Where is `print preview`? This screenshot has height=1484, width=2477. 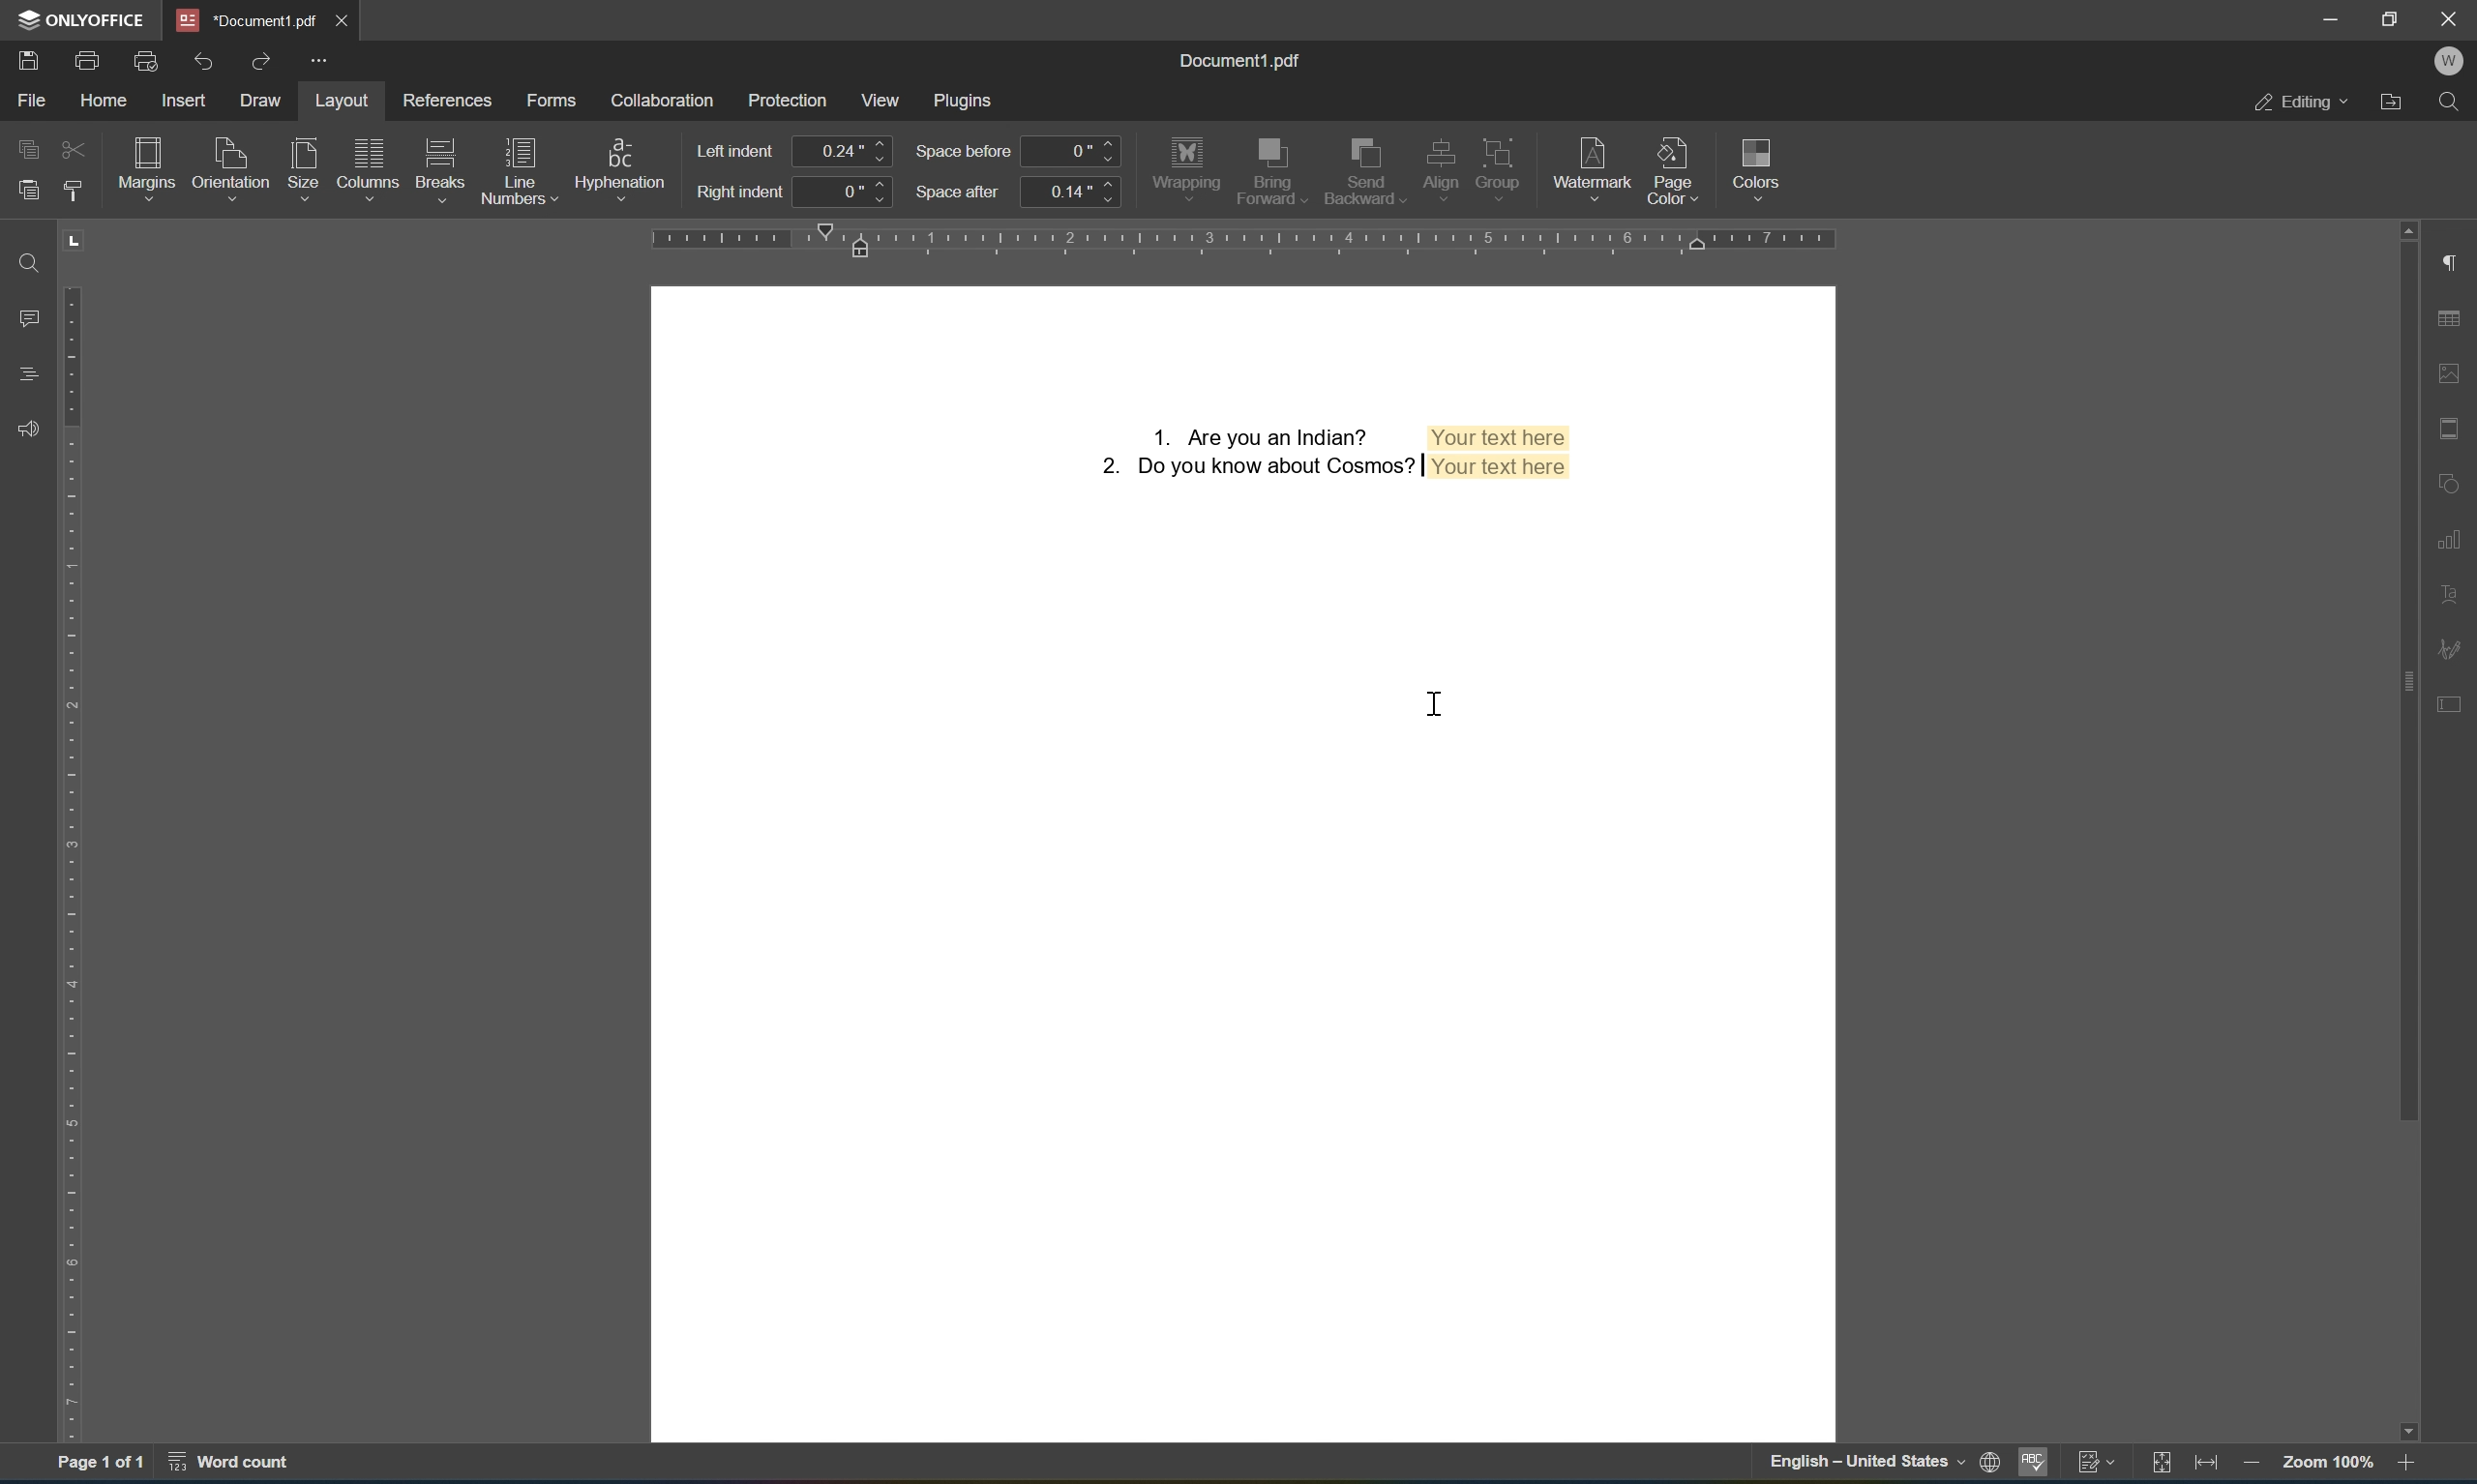 print preview is located at coordinates (150, 61).